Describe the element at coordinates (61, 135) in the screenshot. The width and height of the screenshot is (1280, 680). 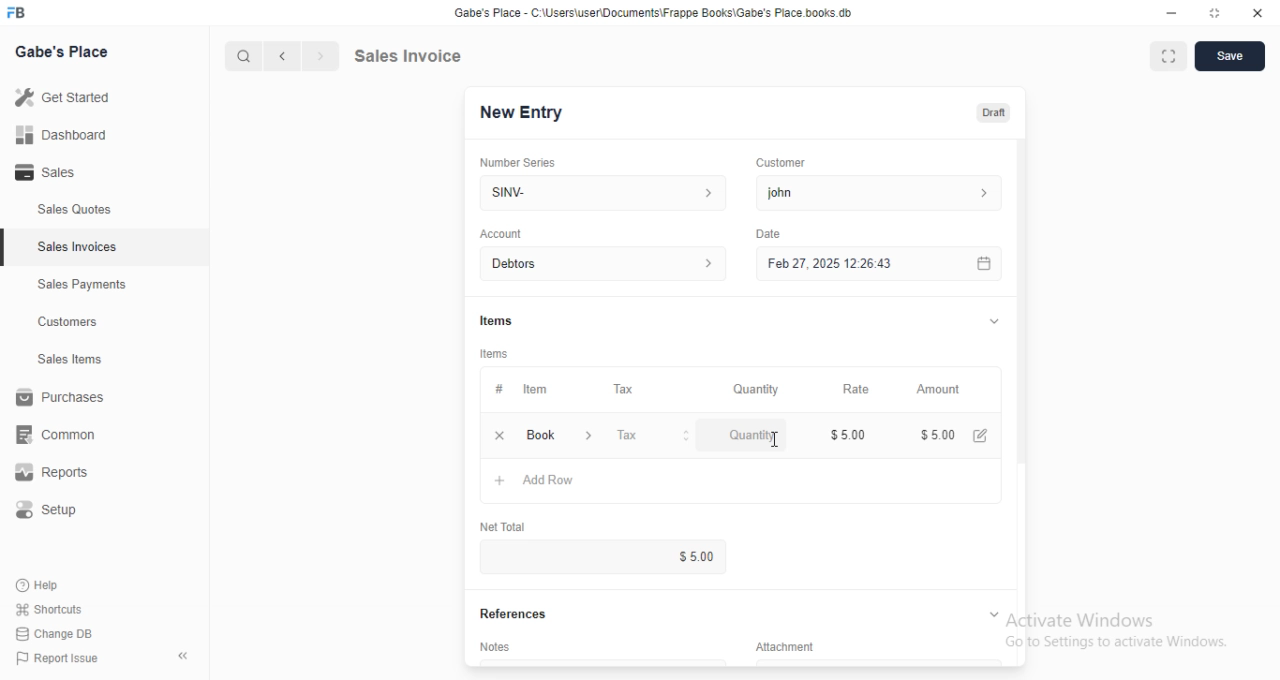
I see `Dashboard` at that location.